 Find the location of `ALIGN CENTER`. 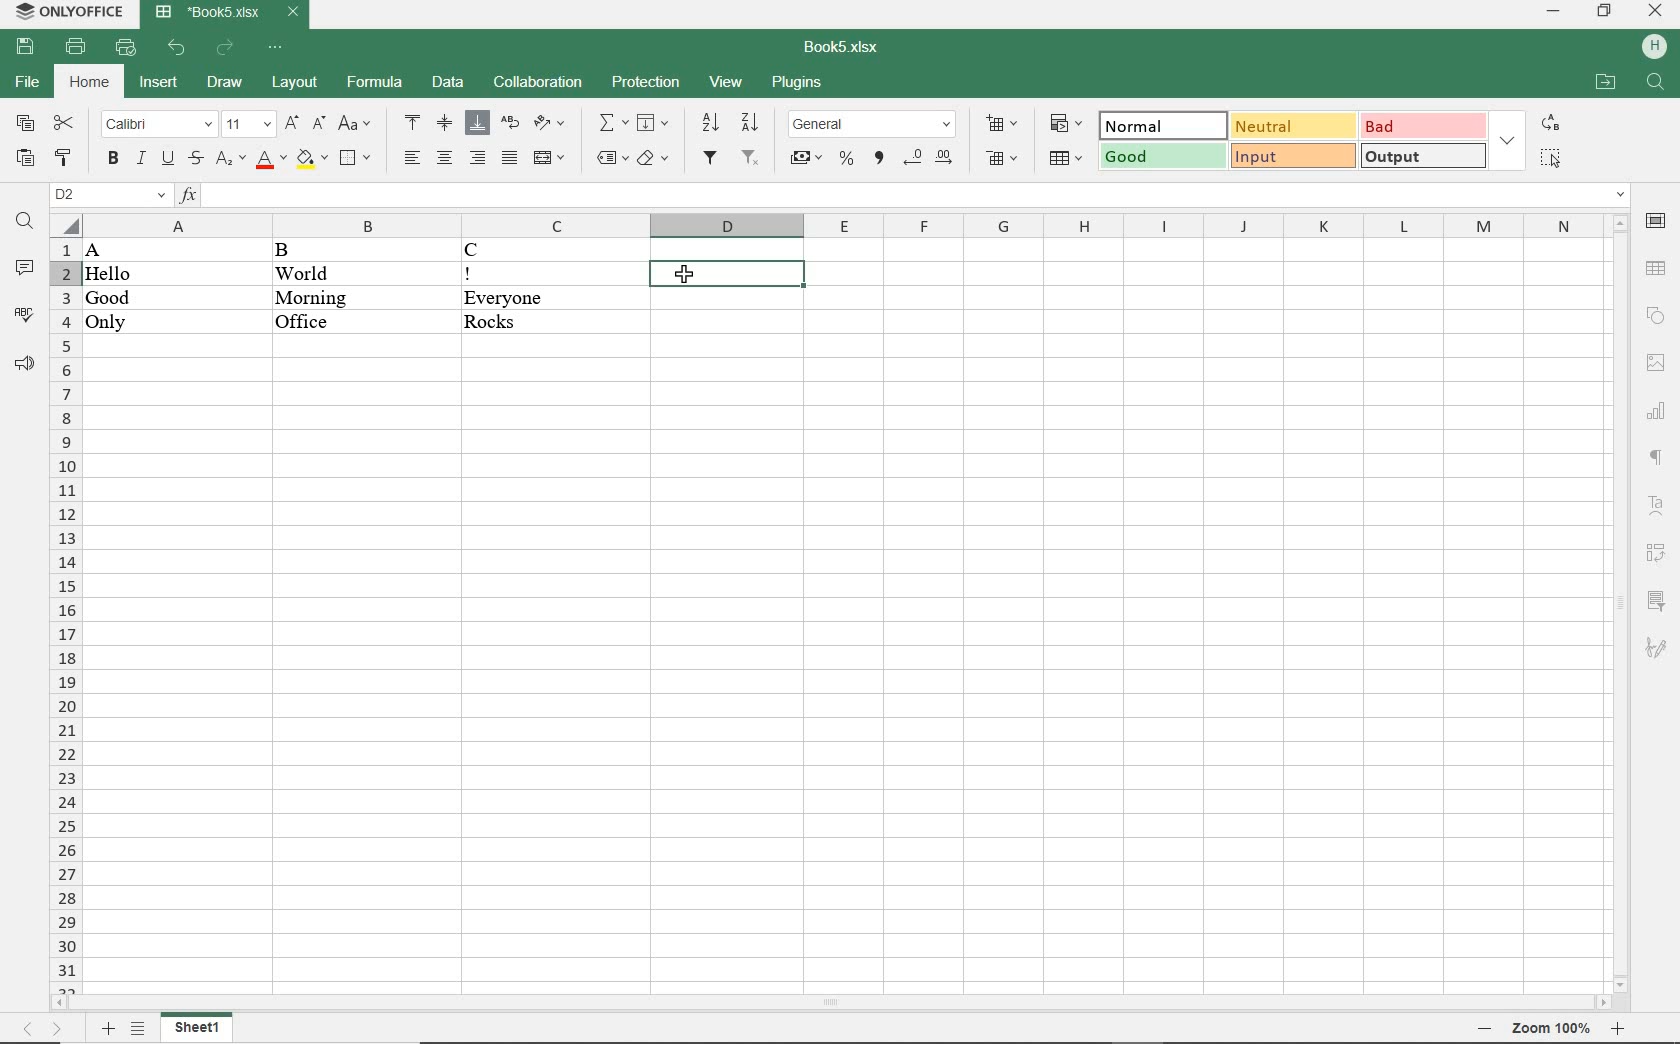

ALIGN CENTER is located at coordinates (445, 122).